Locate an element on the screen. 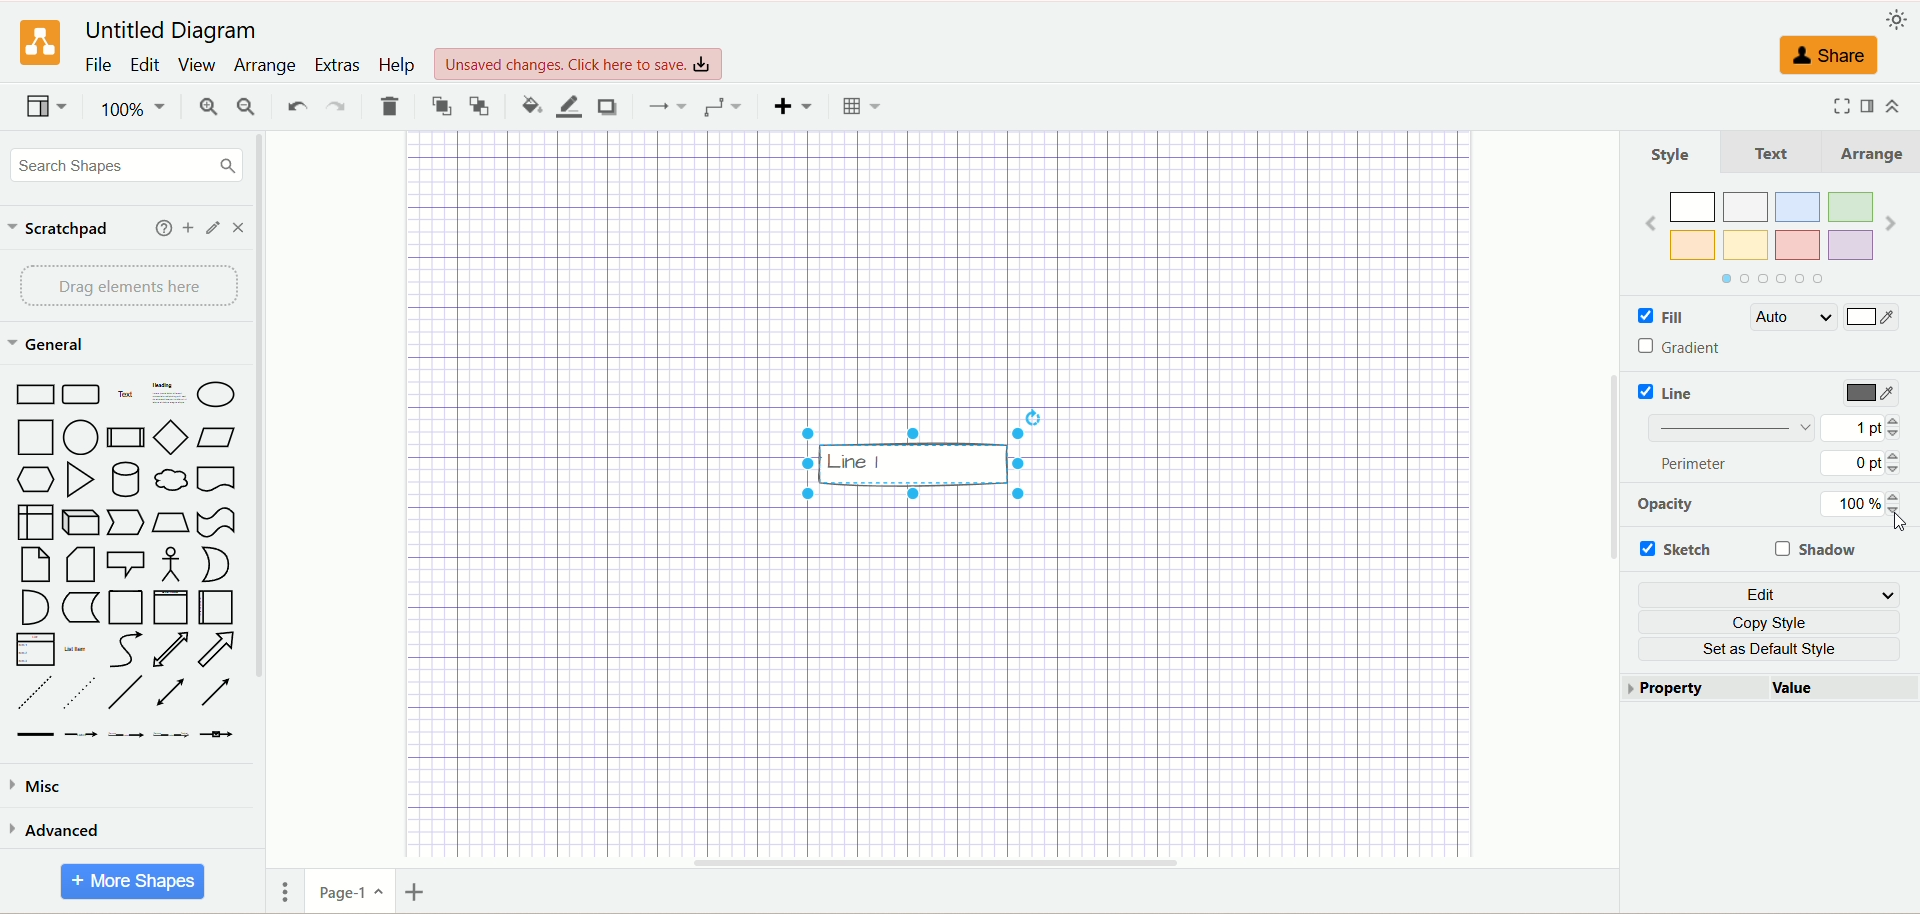 This screenshot has height=914, width=1920. Directional Arrow is located at coordinates (214, 693).